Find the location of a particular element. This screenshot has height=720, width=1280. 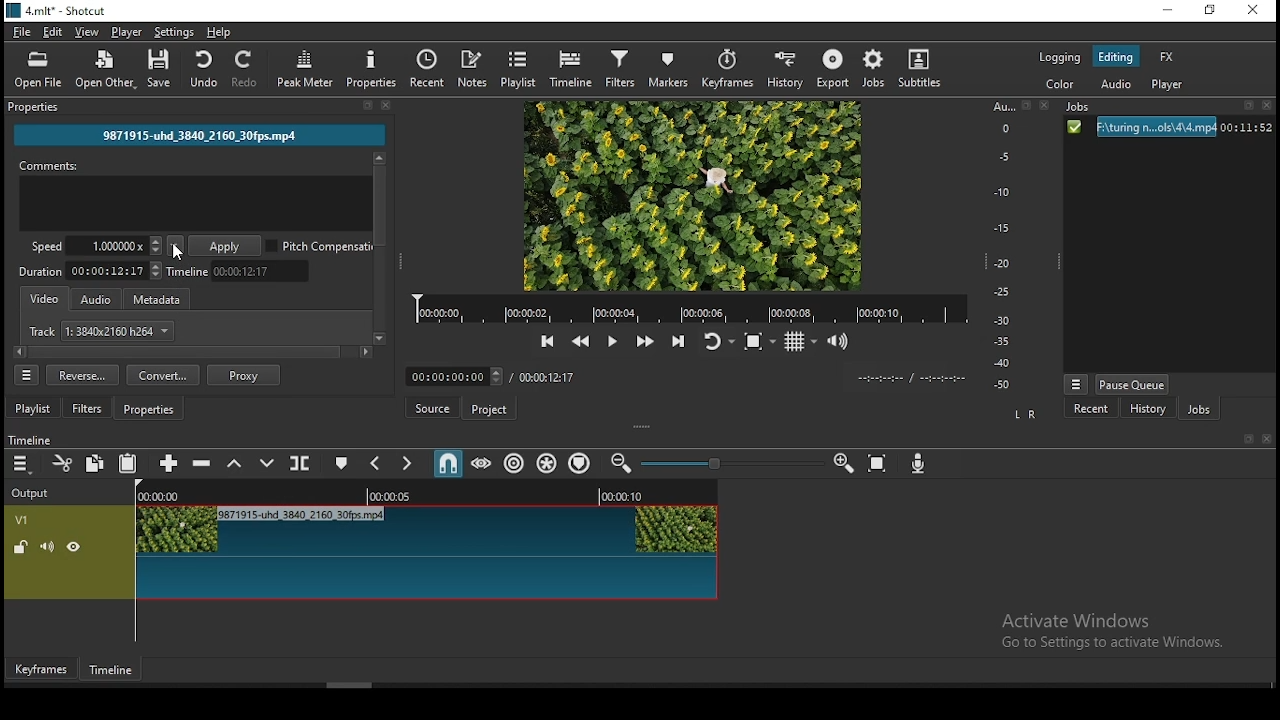

video track is located at coordinates (364, 552).